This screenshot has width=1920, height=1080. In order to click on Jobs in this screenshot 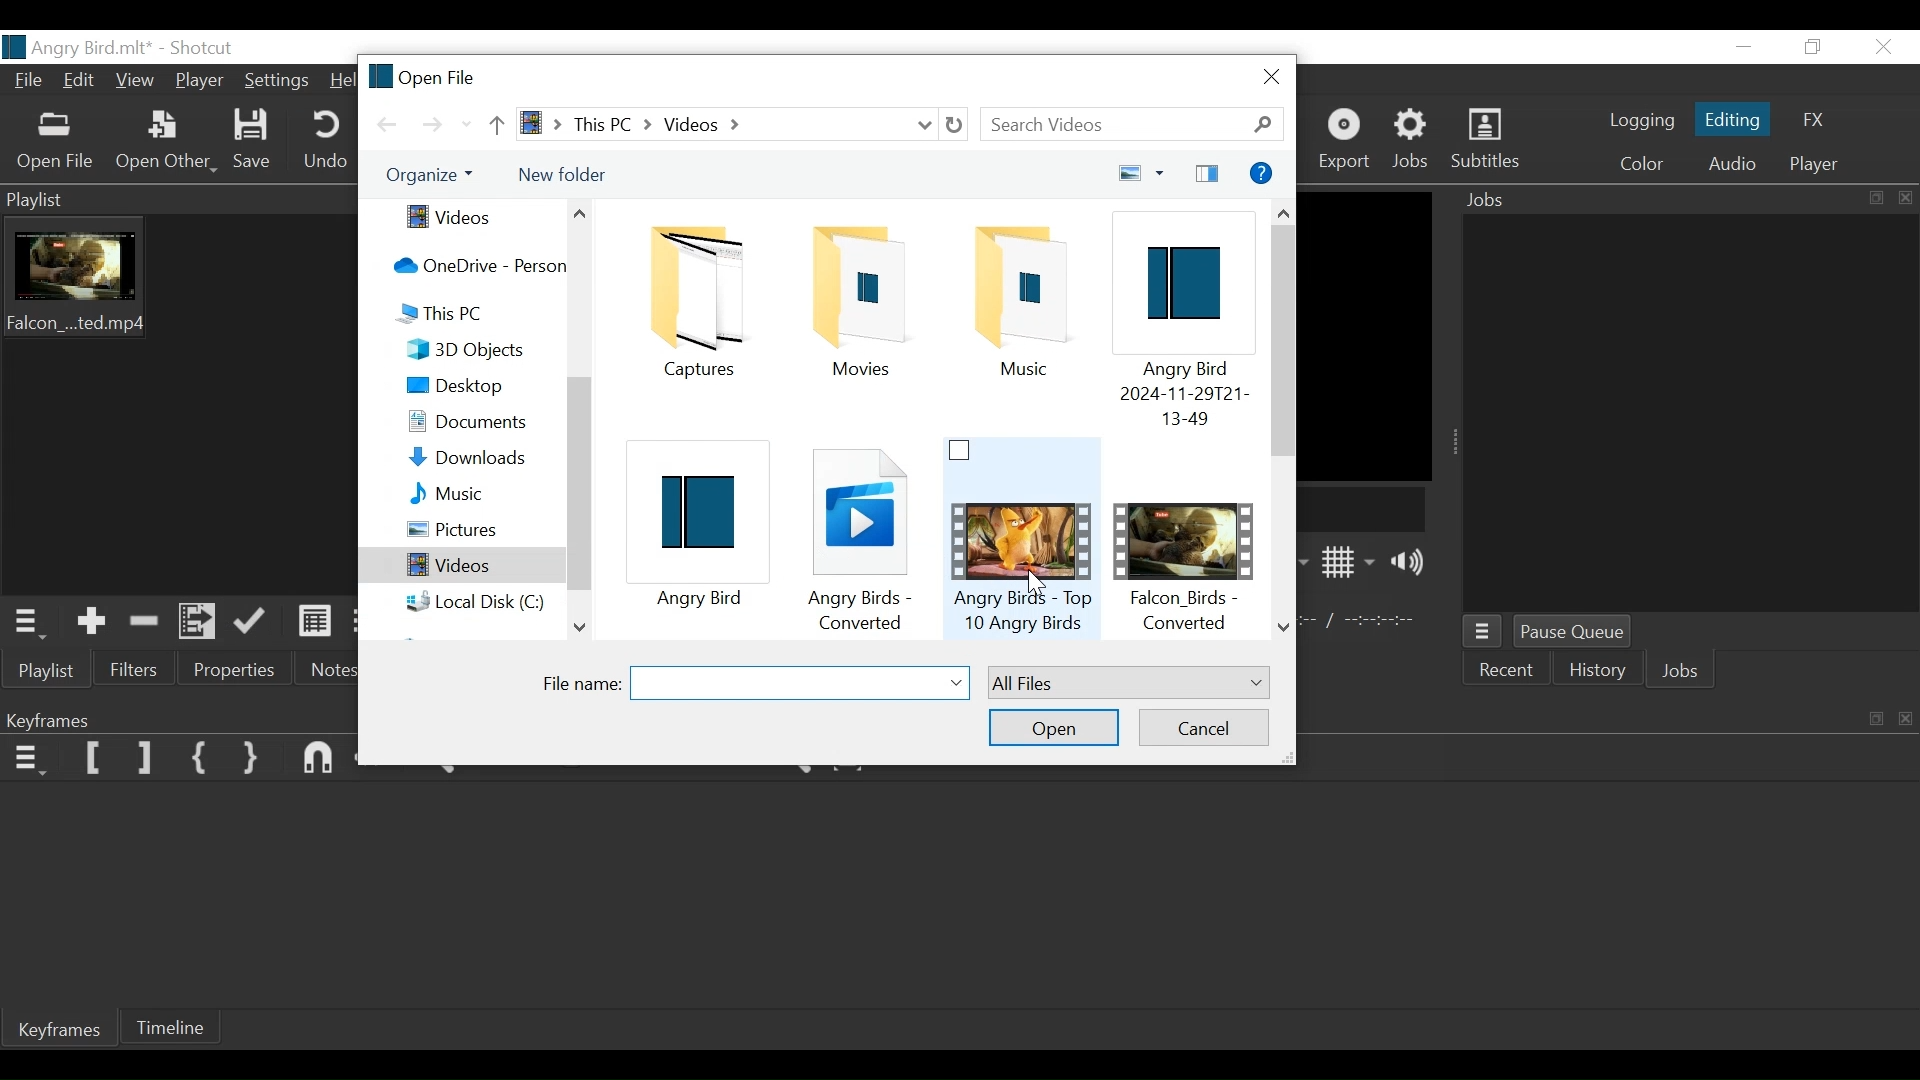, I will do `click(1411, 138)`.